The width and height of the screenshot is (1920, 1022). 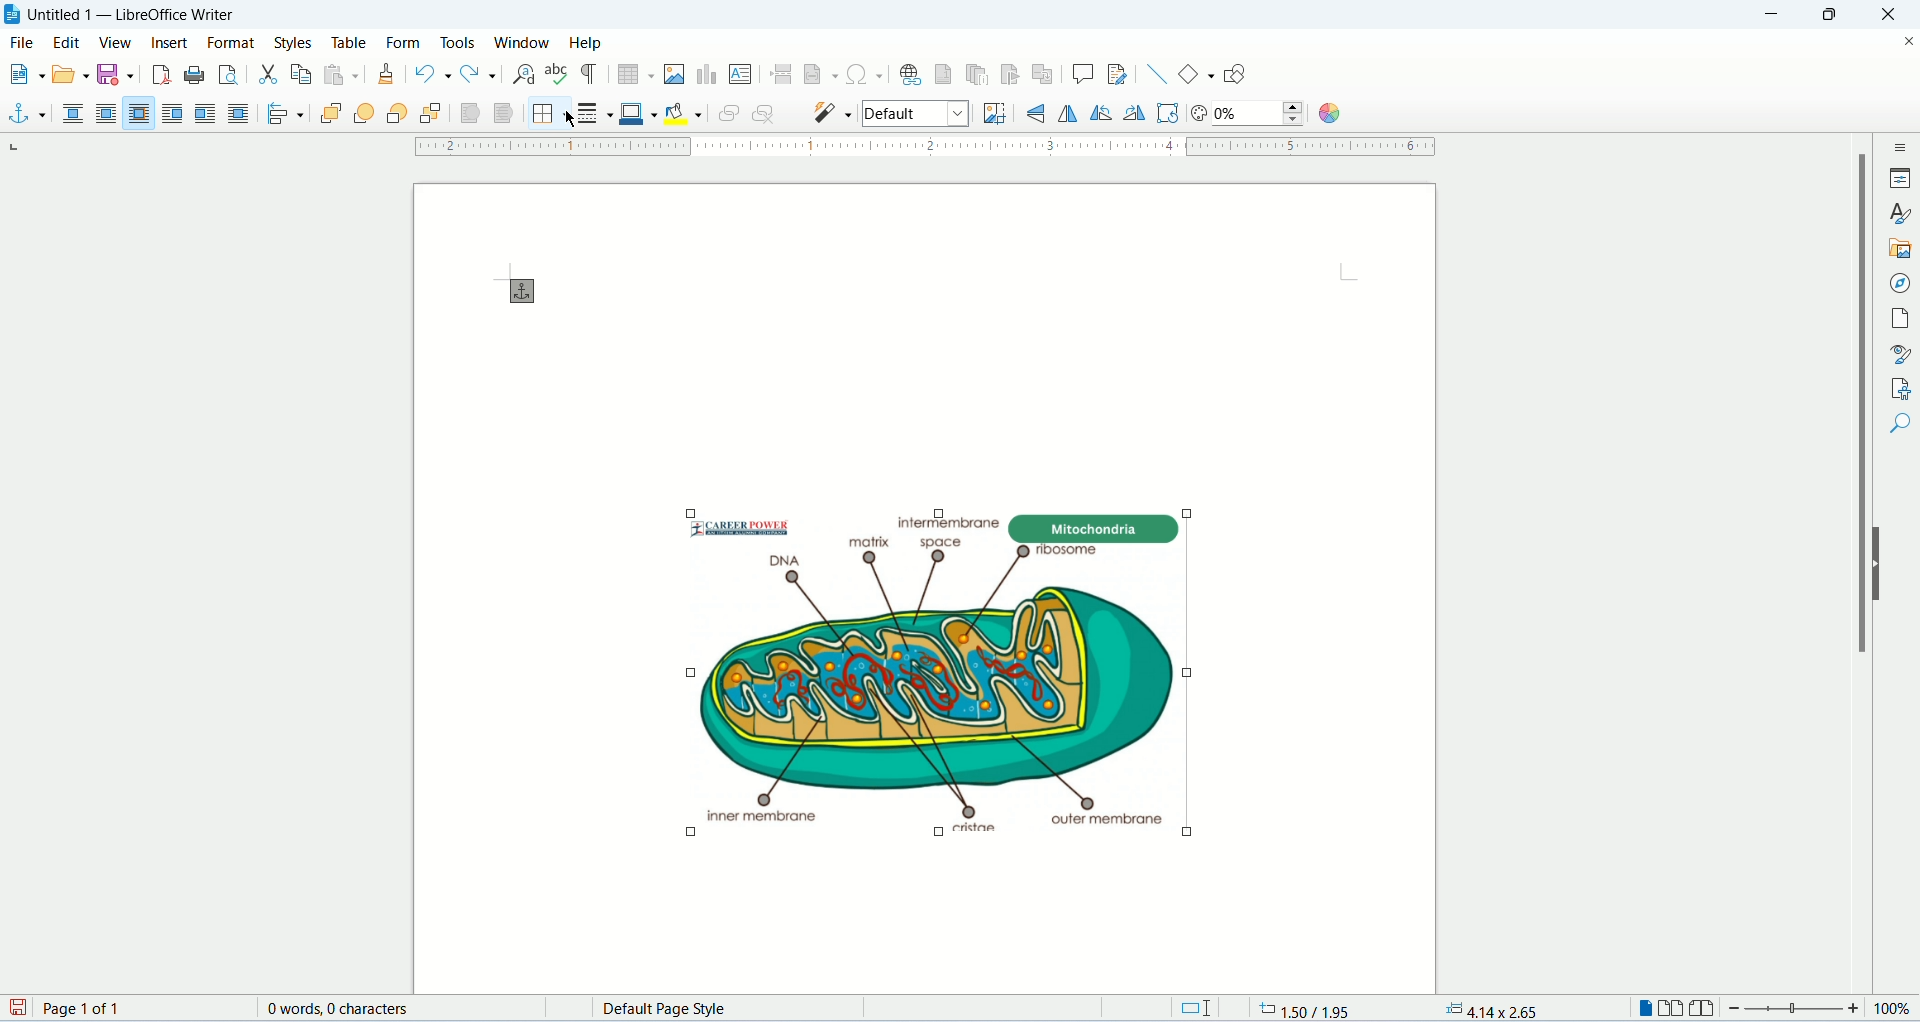 What do you see at coordinates (880, 667) in the screenshot?
I see `selected image` at bounding box center [880, 667].